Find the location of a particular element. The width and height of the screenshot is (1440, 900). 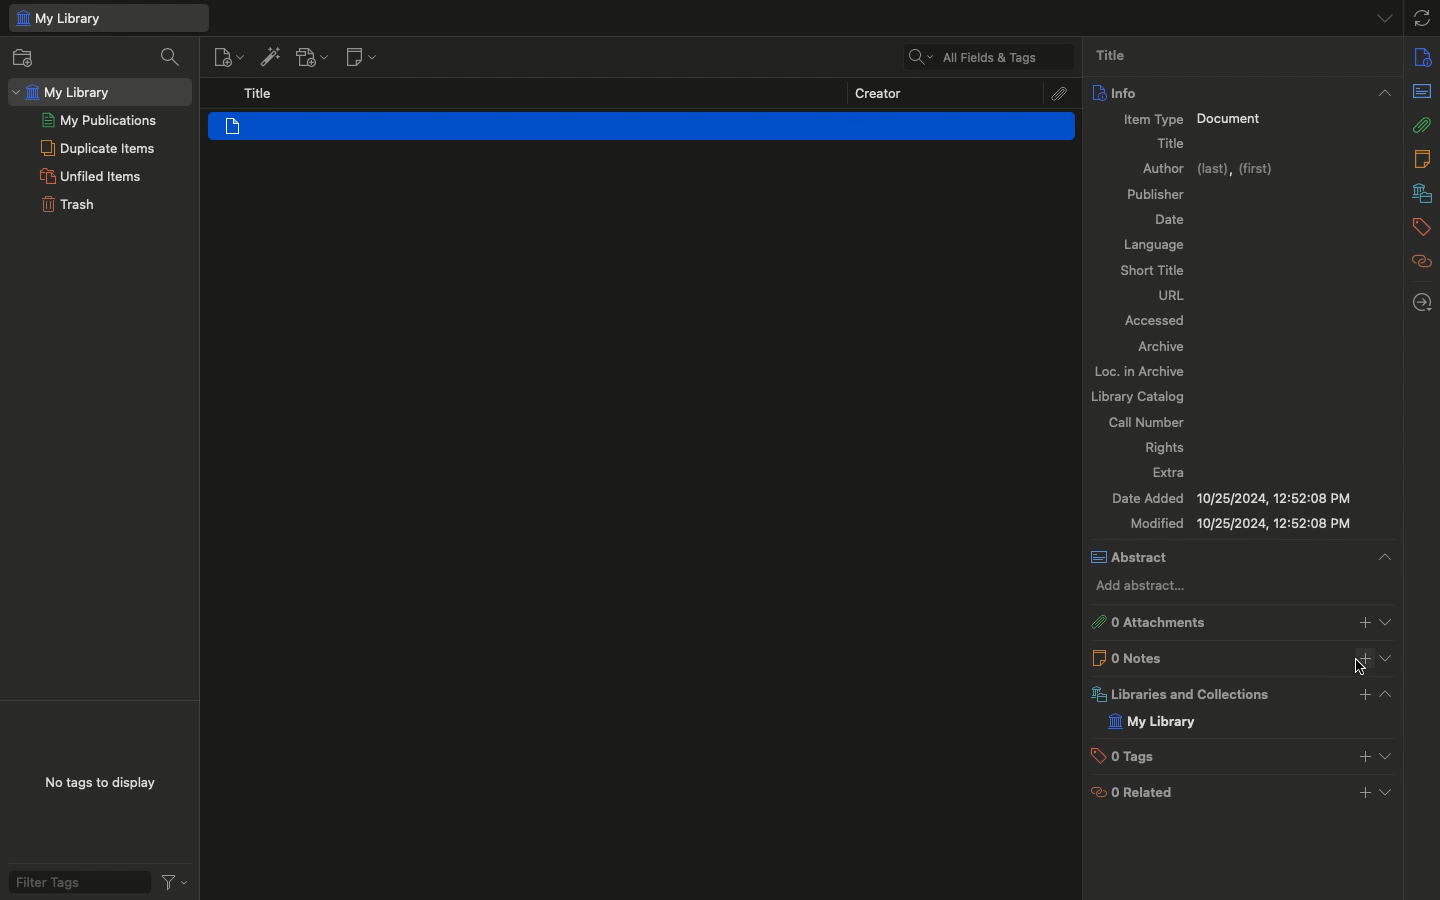

Trash is located at coordinates (67, 205).